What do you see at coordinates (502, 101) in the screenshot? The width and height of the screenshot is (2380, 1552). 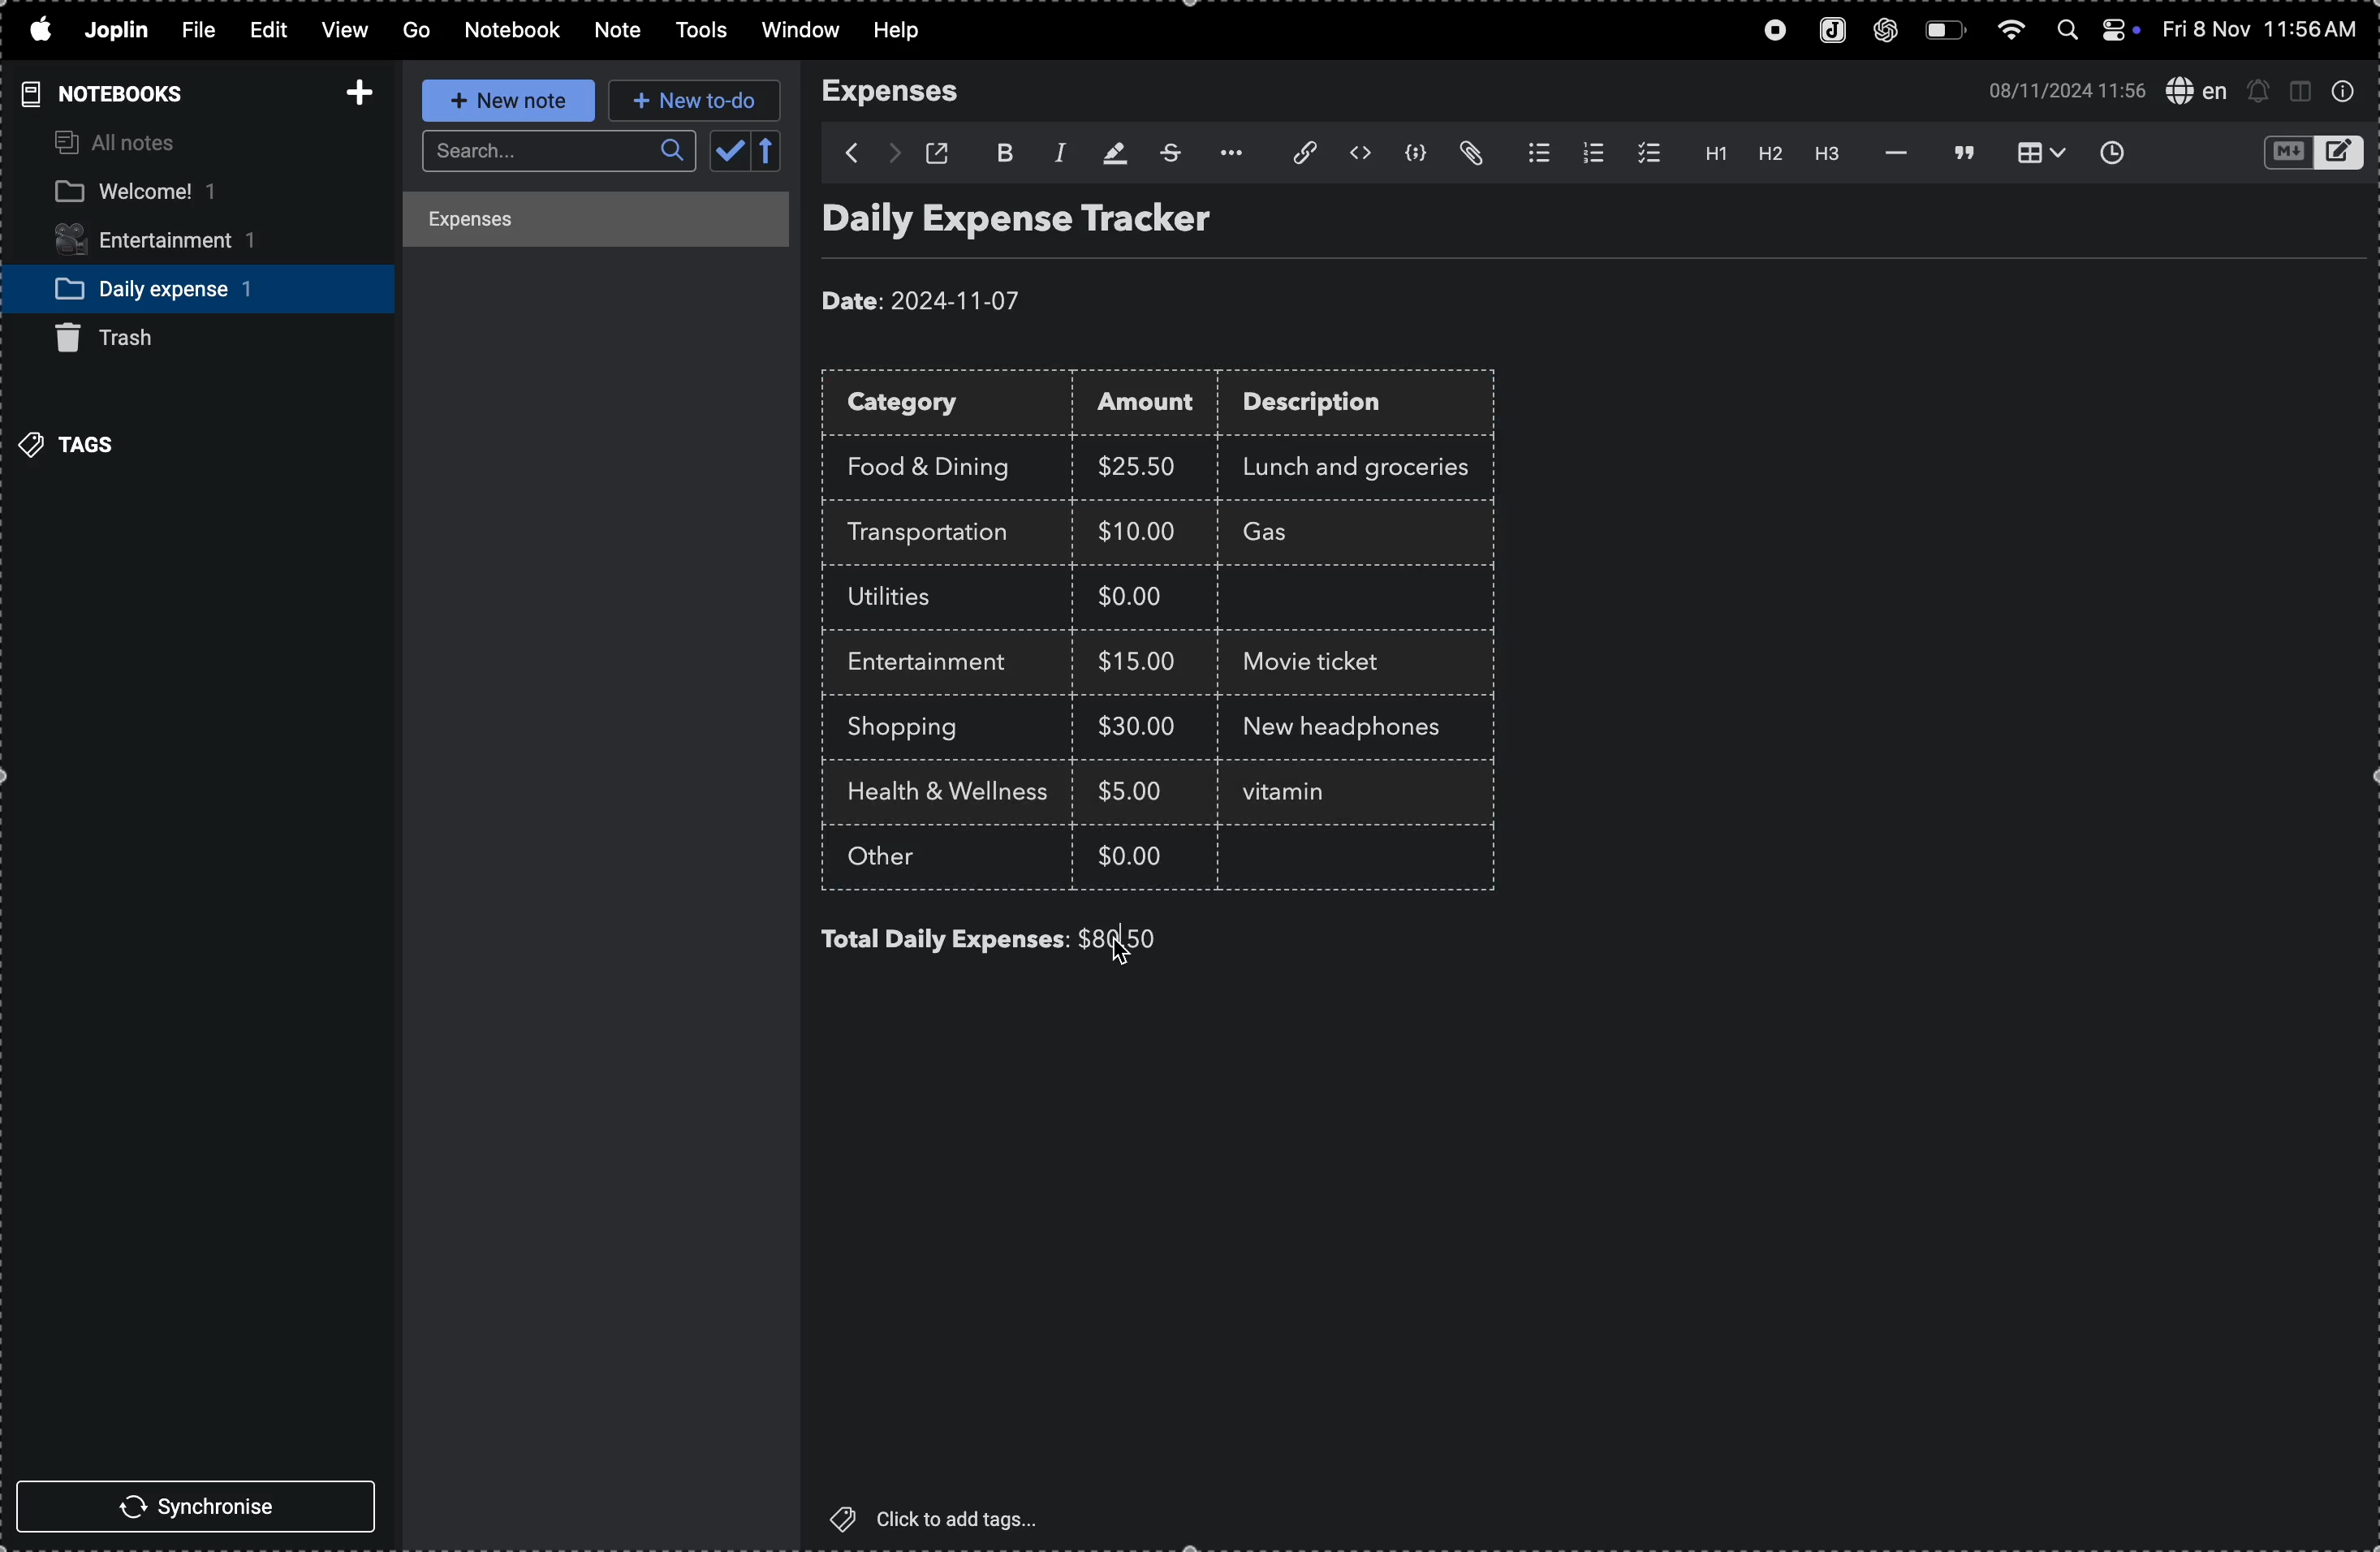 I see `new note` at bounding box center [502, 101].